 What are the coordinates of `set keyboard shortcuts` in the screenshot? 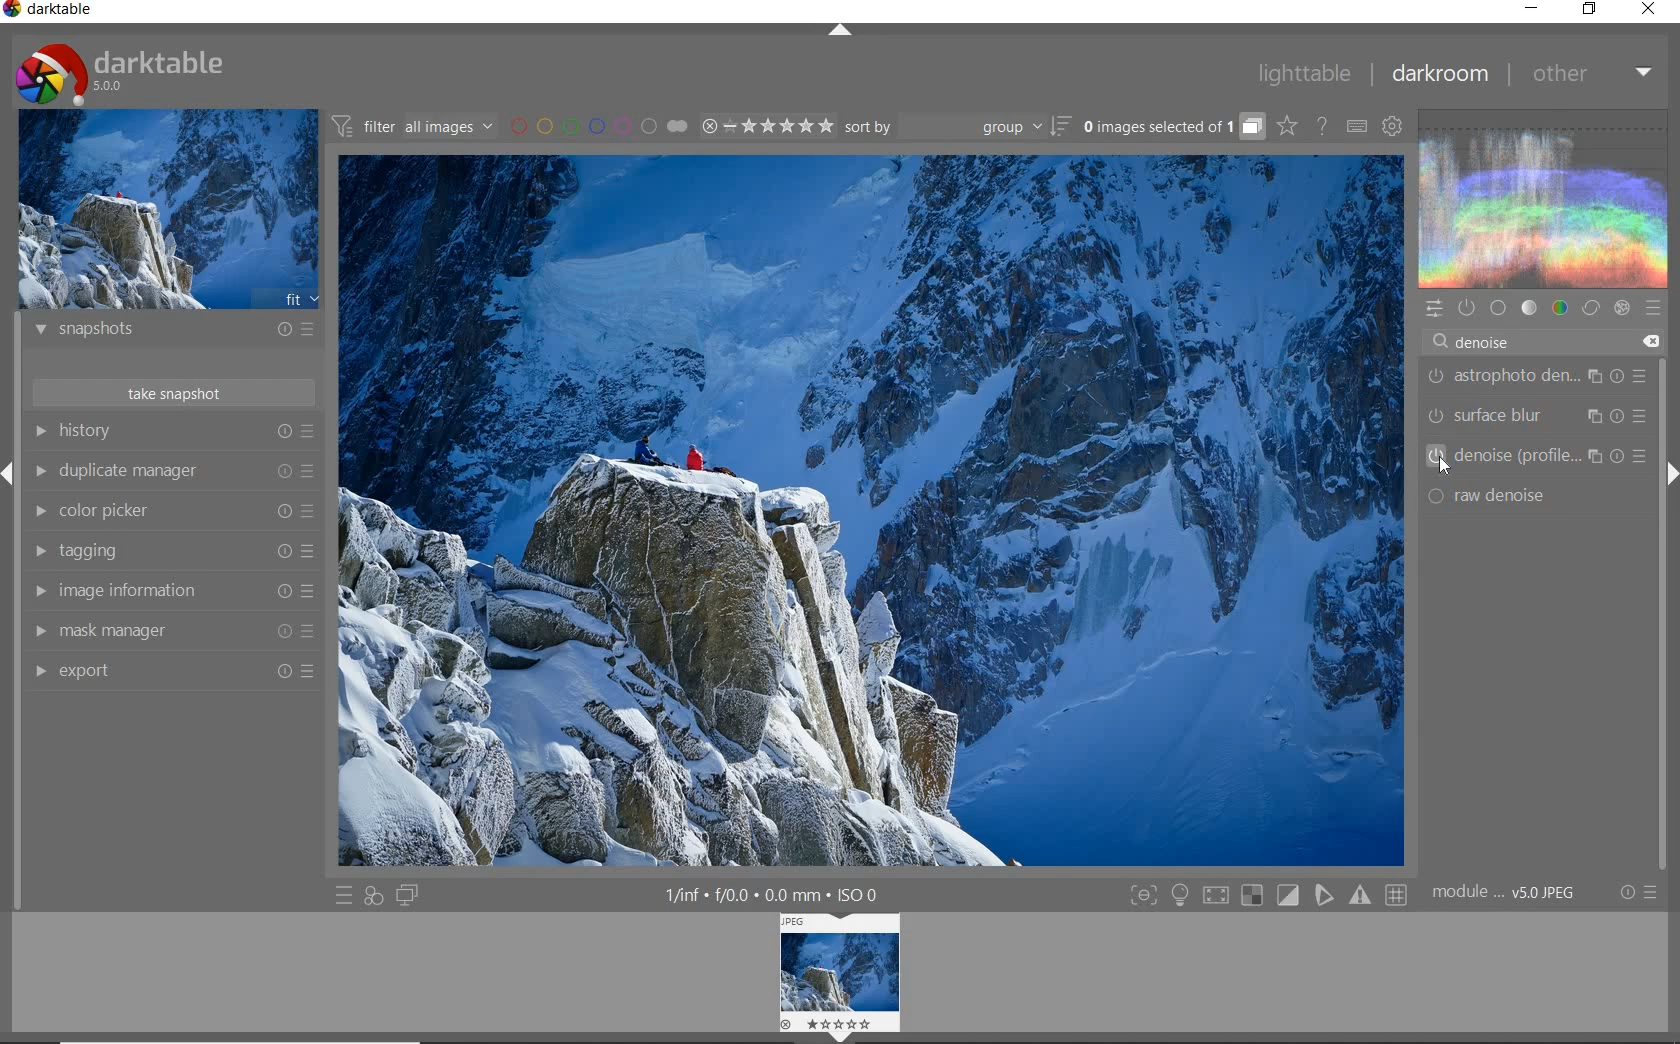 It's located at (1356, 126).